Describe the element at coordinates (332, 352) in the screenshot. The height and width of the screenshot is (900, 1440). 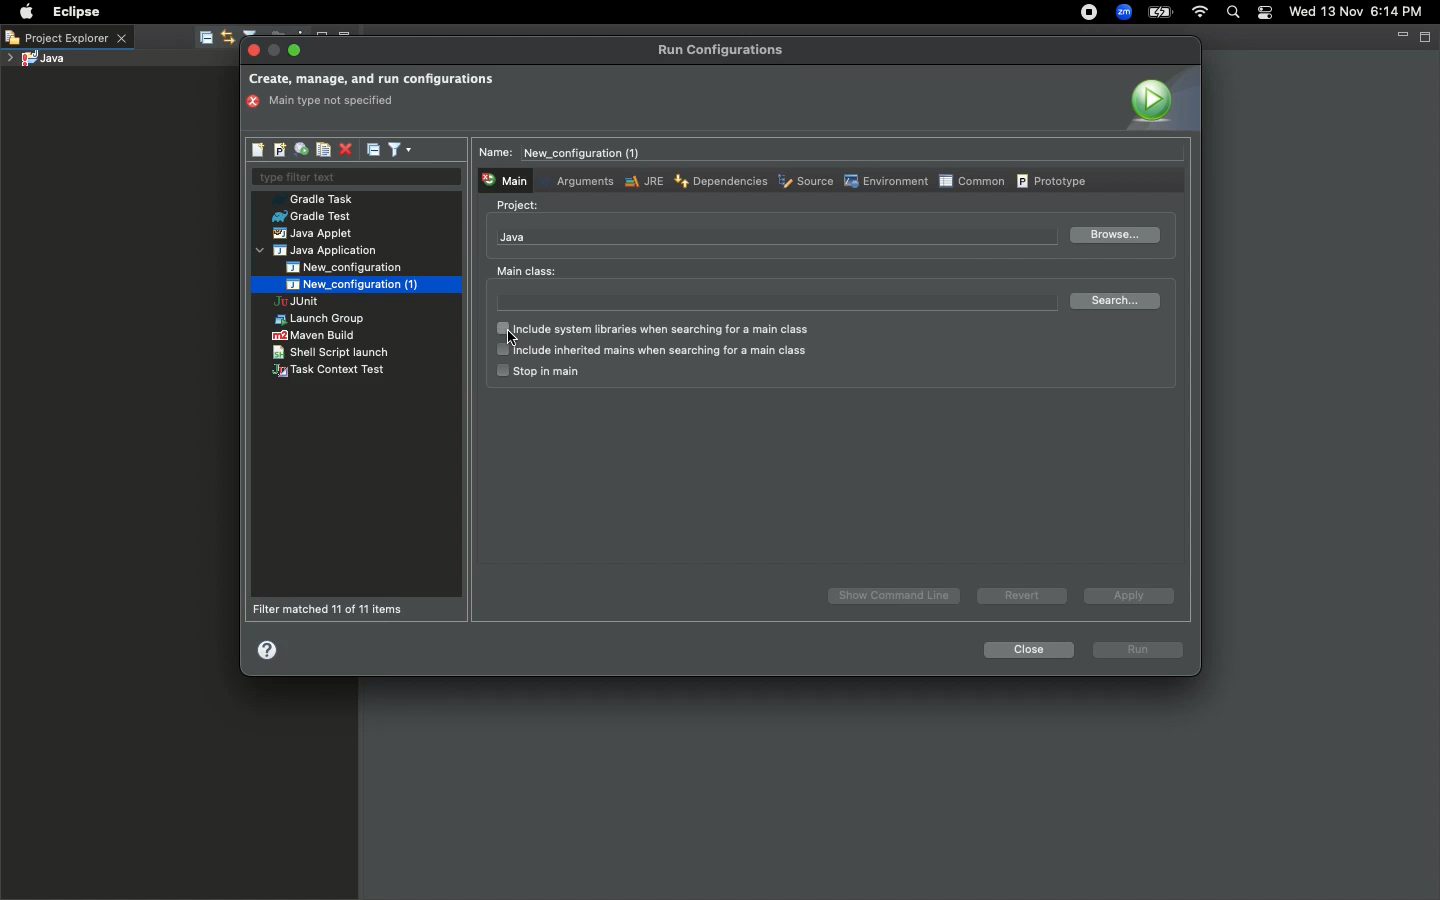
I see `Shell script launch` at that location.